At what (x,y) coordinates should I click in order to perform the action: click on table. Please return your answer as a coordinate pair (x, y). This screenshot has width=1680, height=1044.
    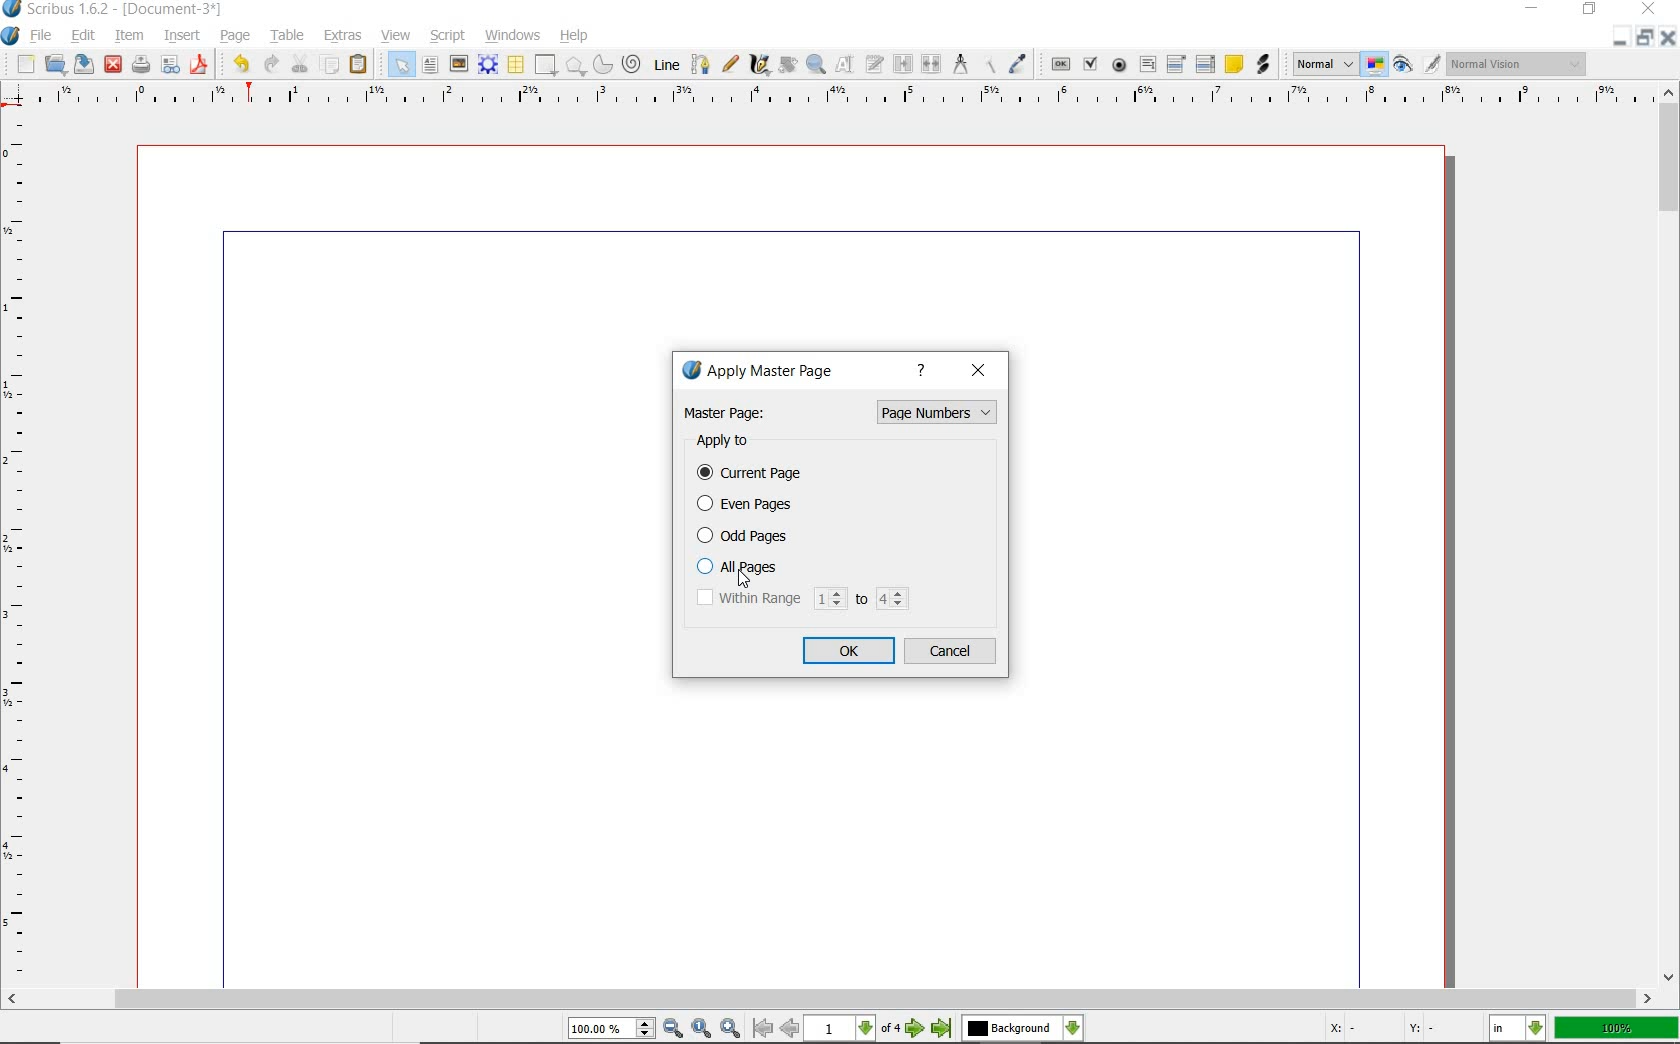
    Looking at the image, I should click on (286, 36).